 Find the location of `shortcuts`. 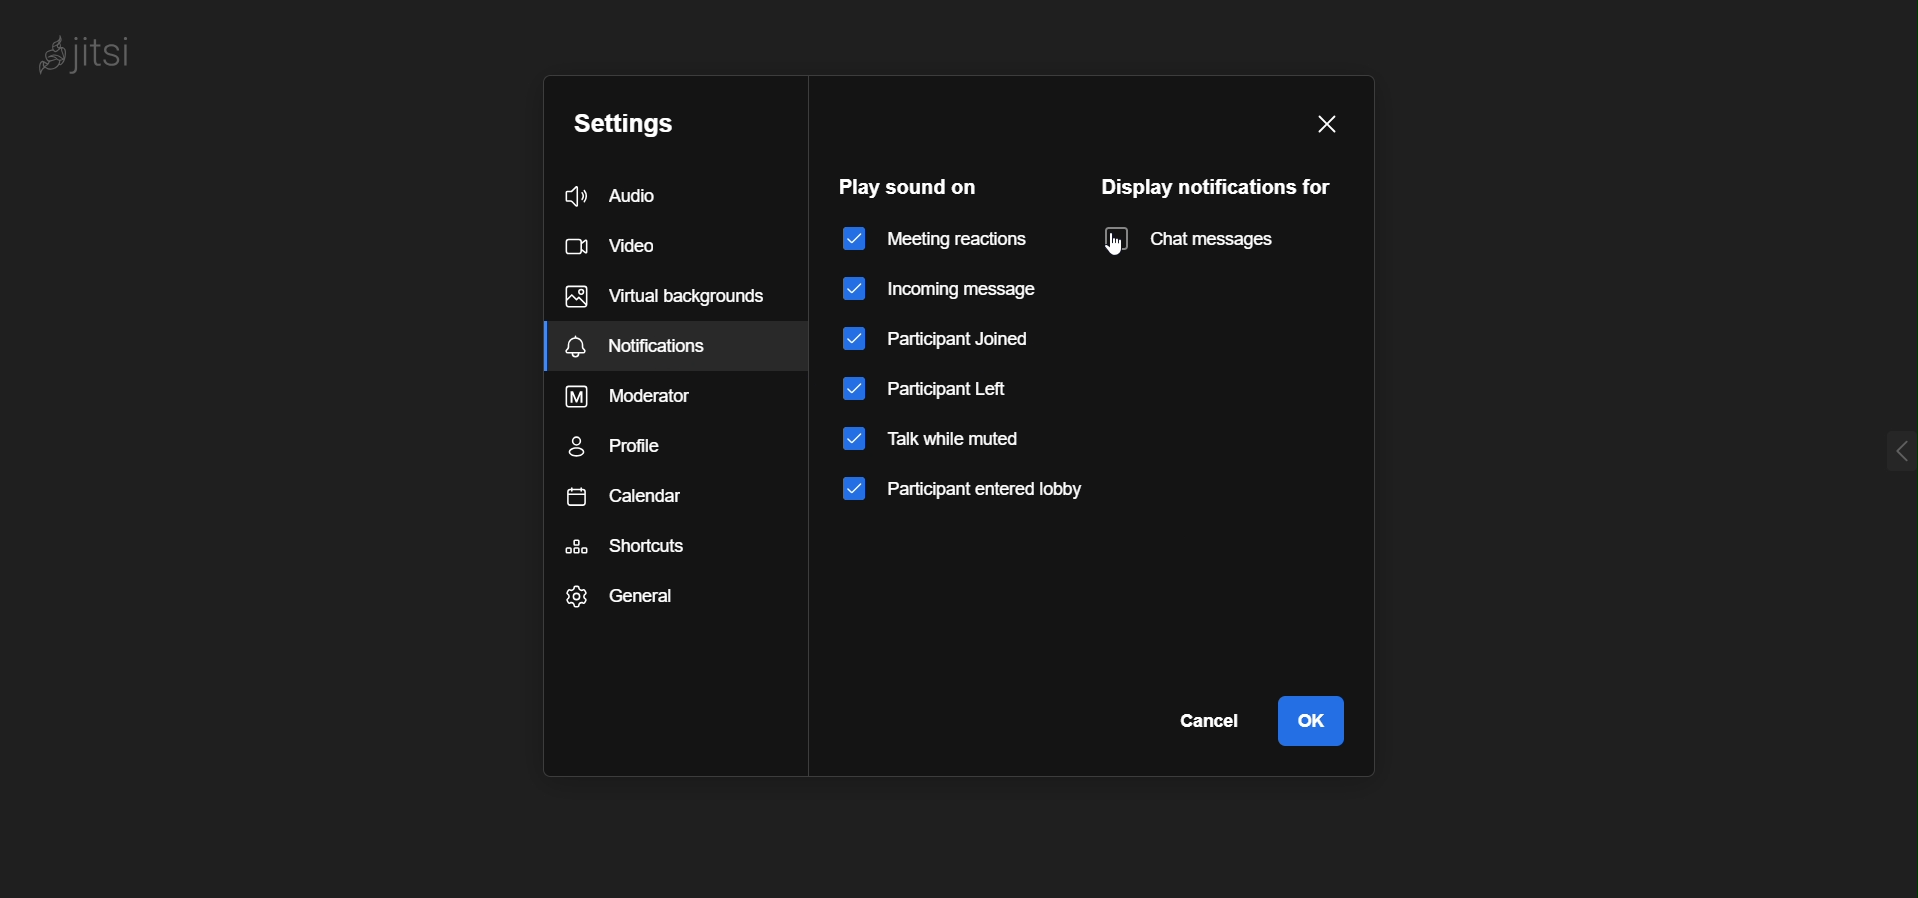

shortcuts is located at coordinates (629, 548).